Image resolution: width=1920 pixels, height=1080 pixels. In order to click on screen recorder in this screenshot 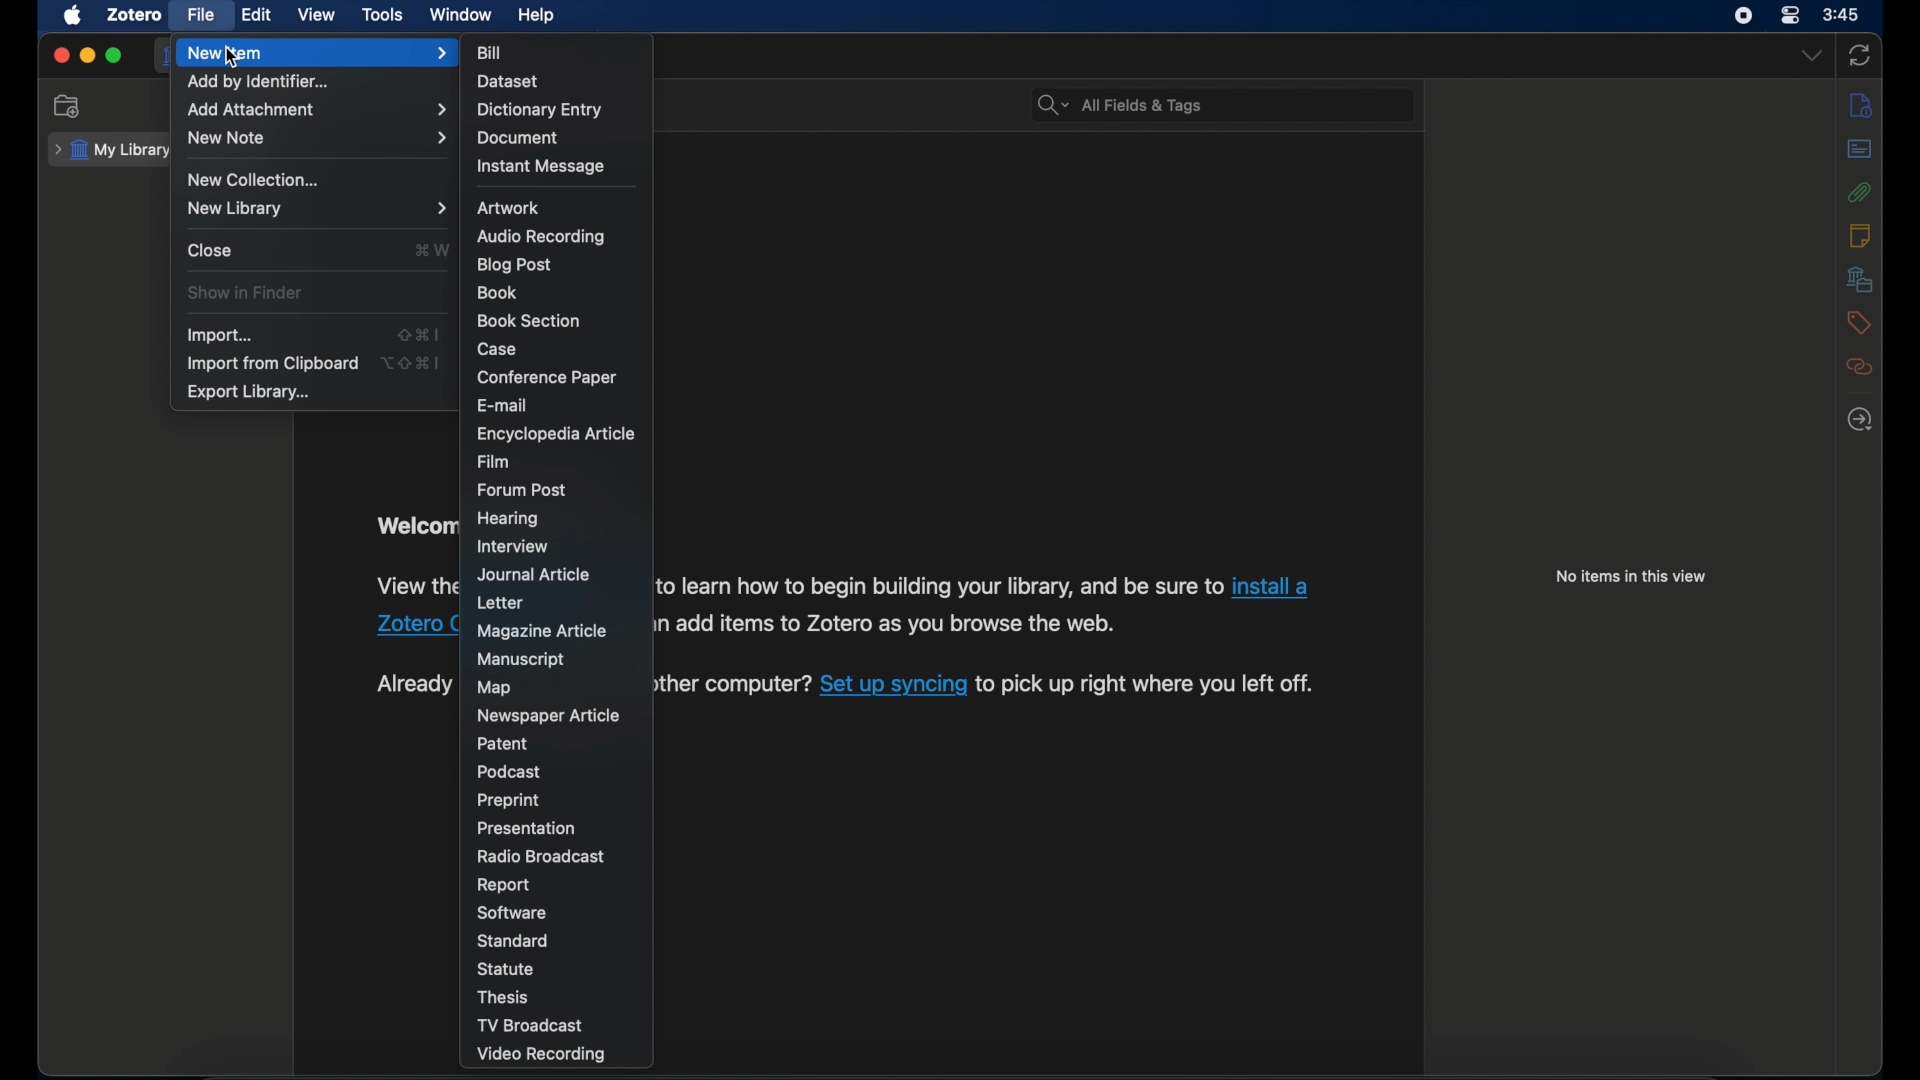, I will do `click(1742, 16)`.